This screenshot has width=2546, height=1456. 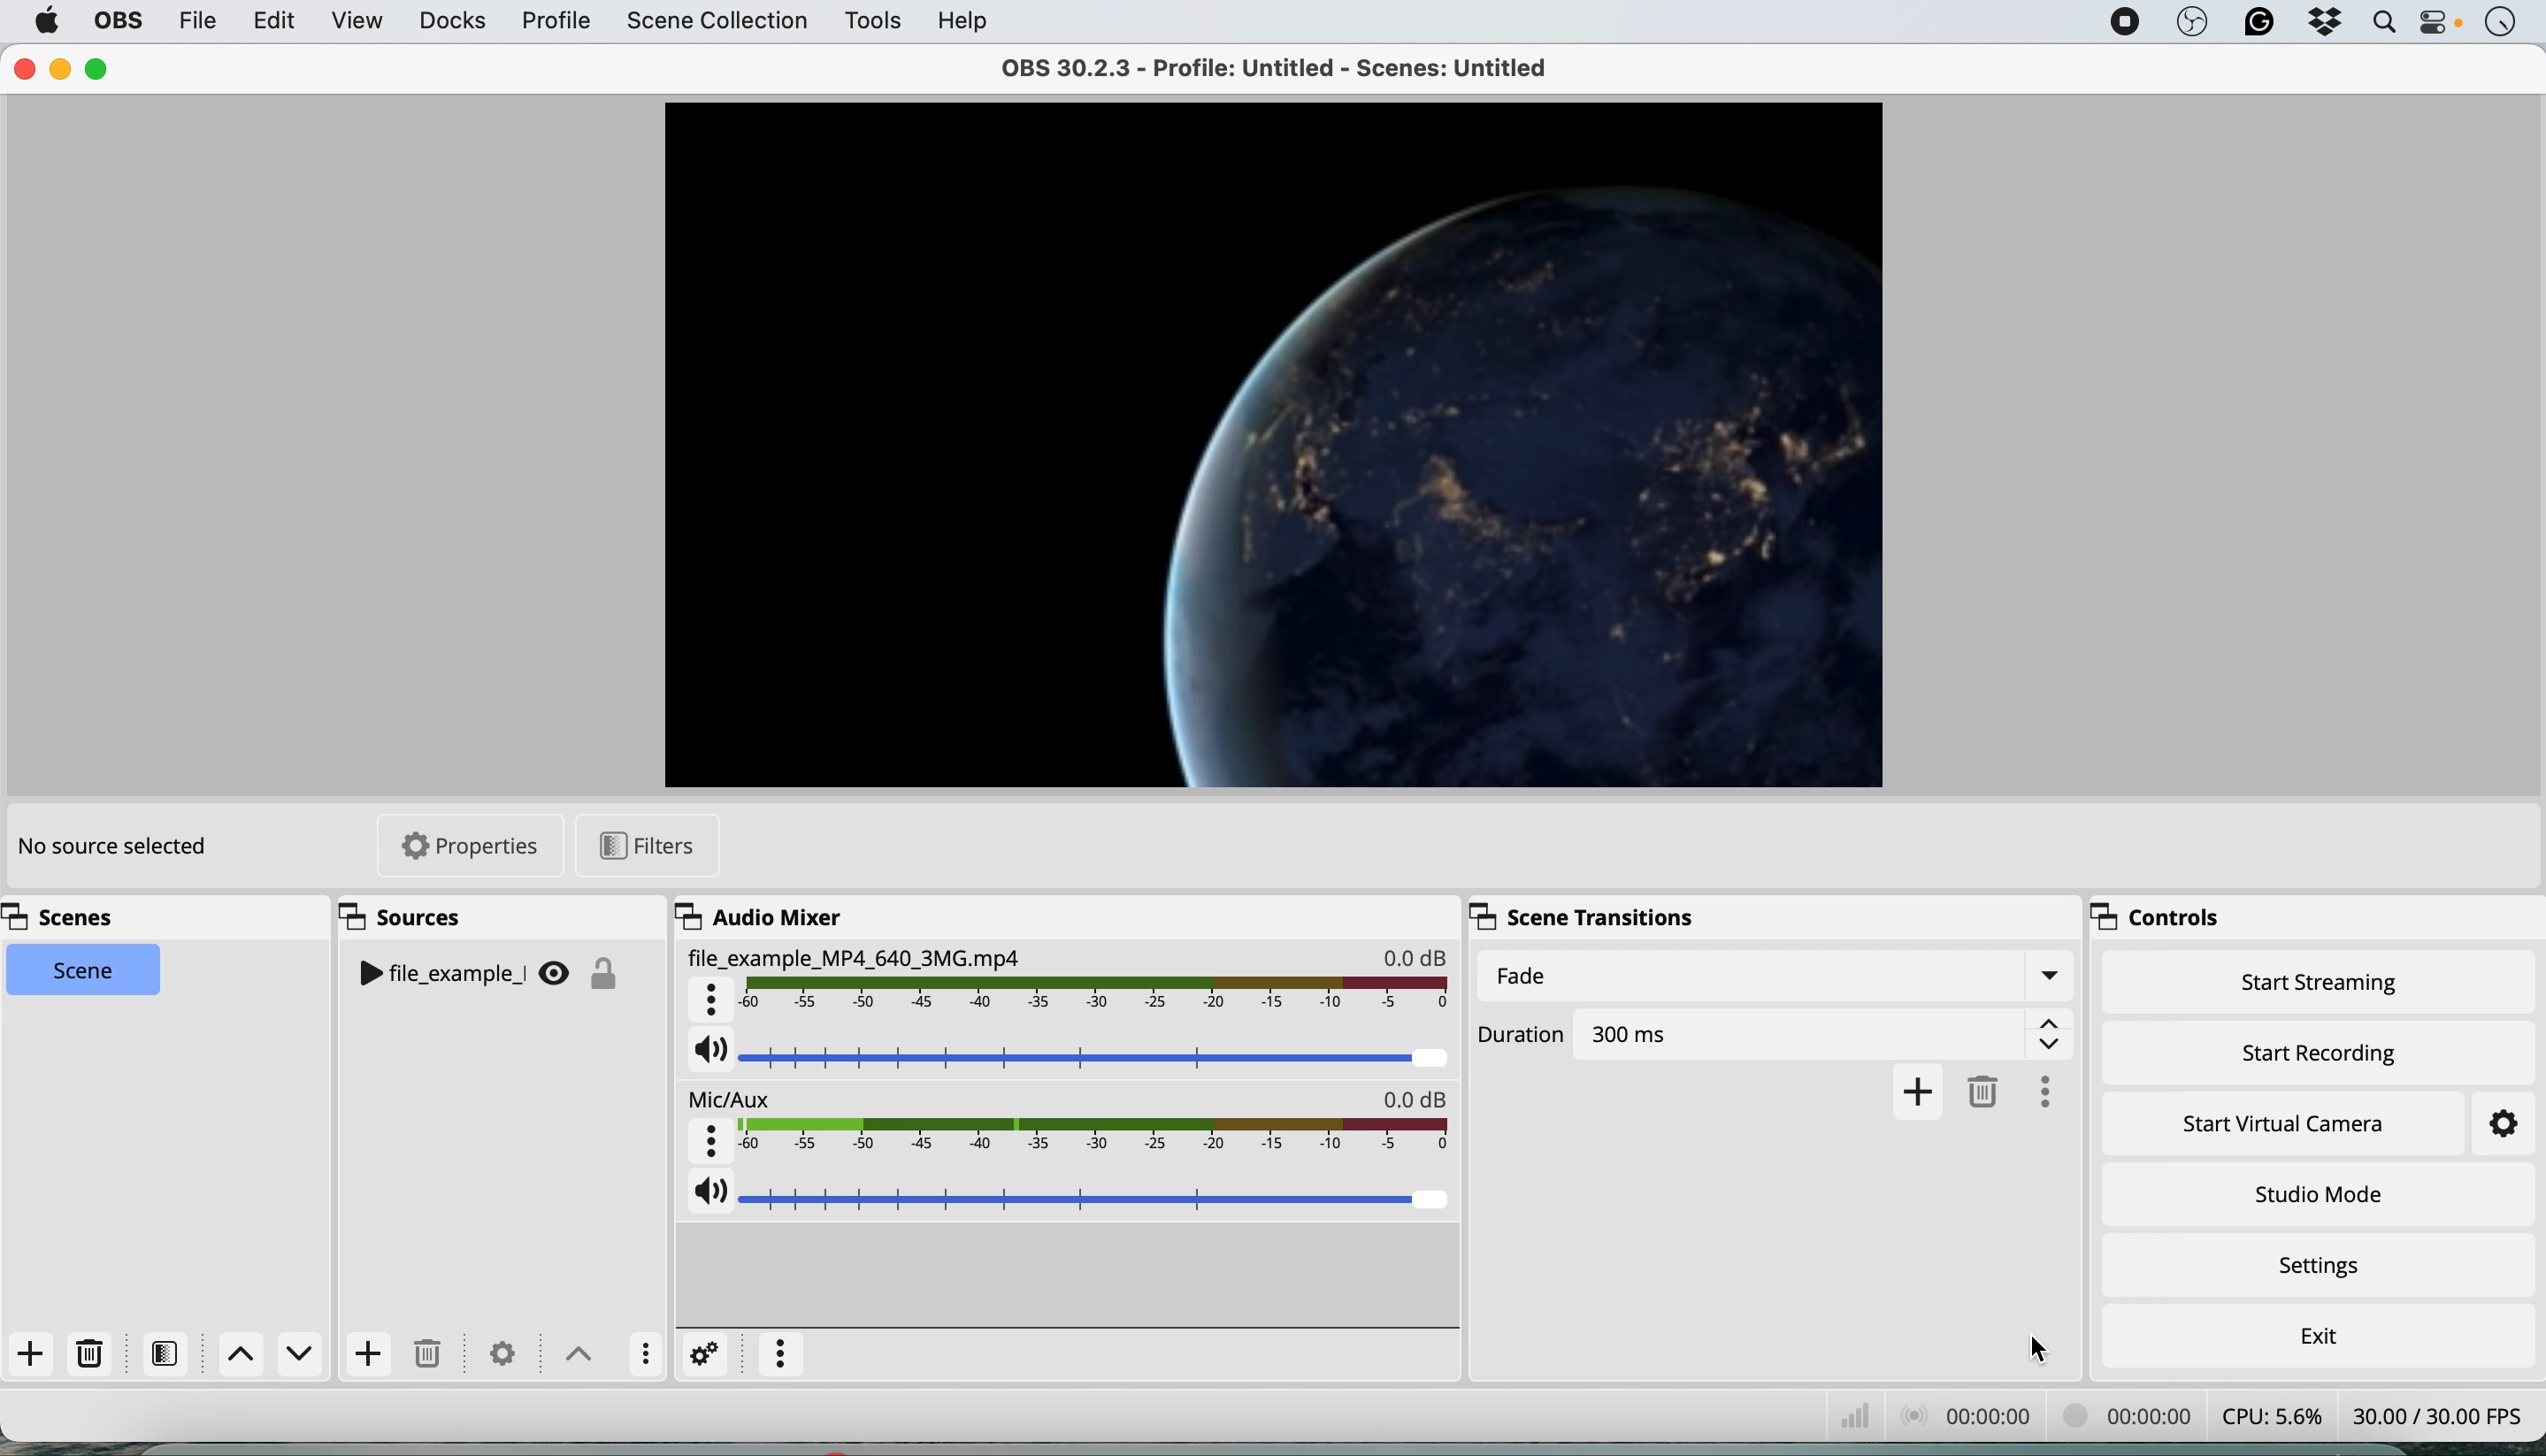 I want to click on add transition, so click(x=1919, y=1091).